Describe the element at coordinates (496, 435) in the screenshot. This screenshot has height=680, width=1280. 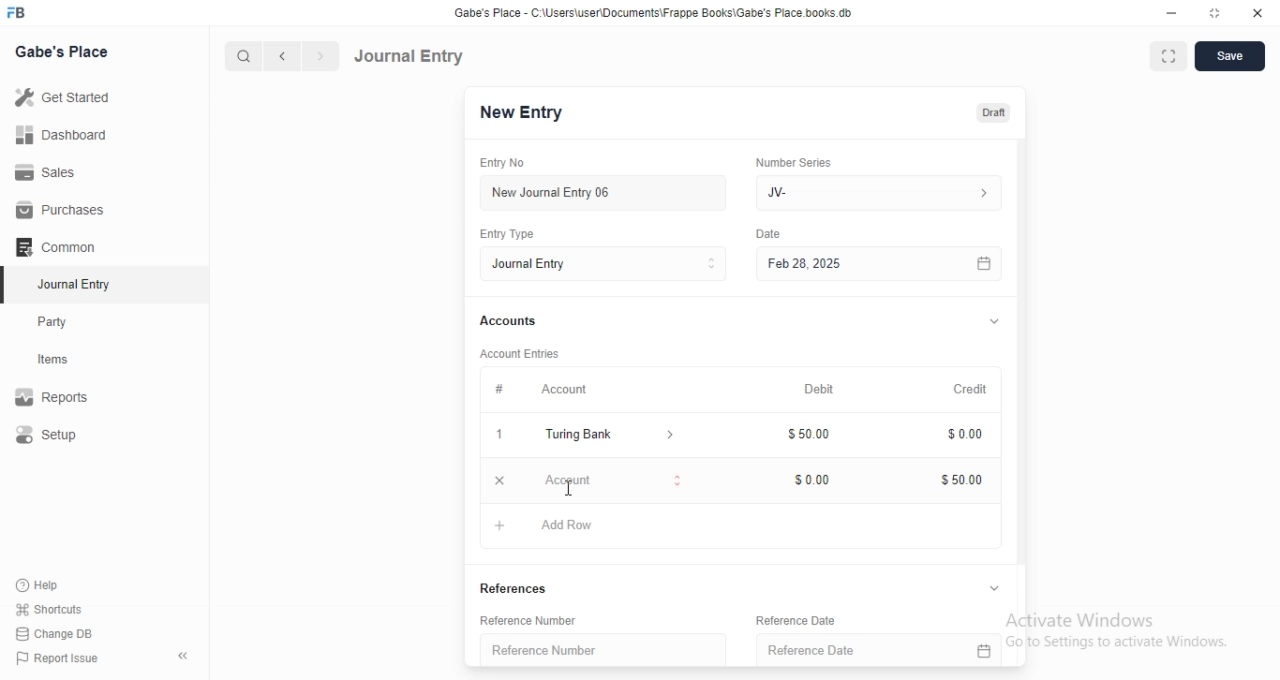
I see `1` at that location.